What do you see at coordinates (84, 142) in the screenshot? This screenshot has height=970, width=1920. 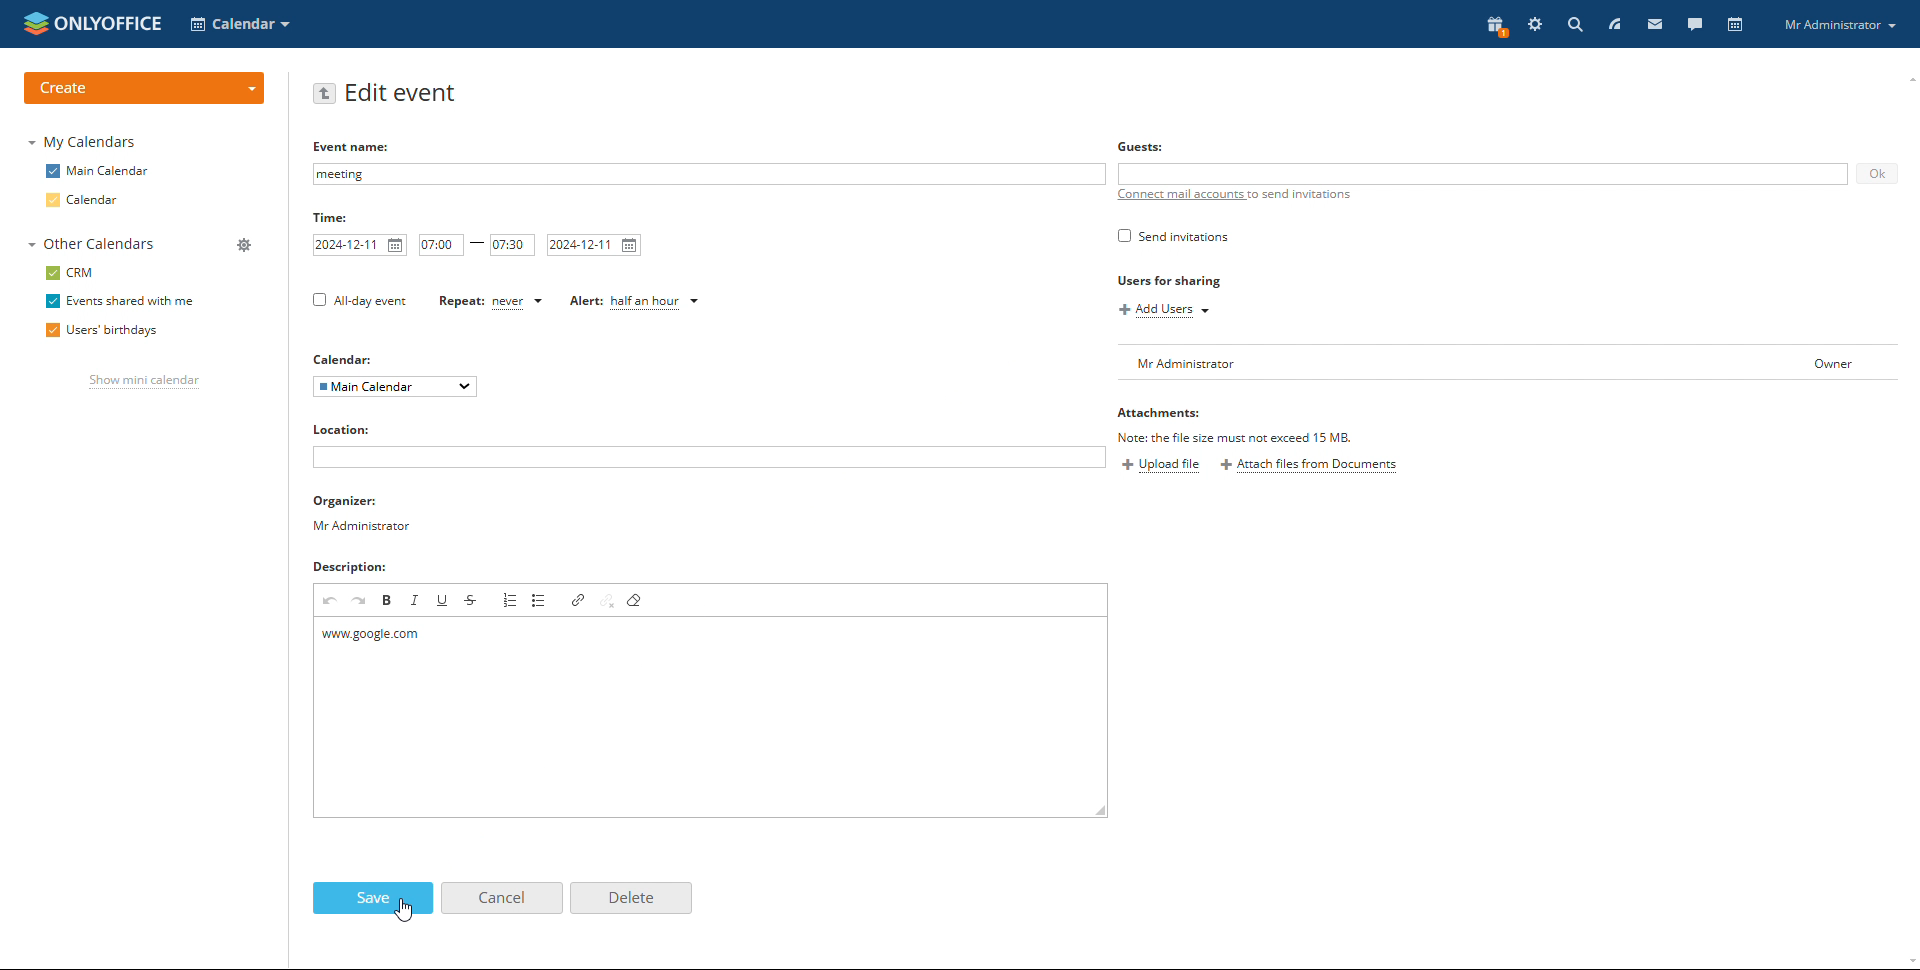 I see `my calendars` at bounding box center [84, 142].